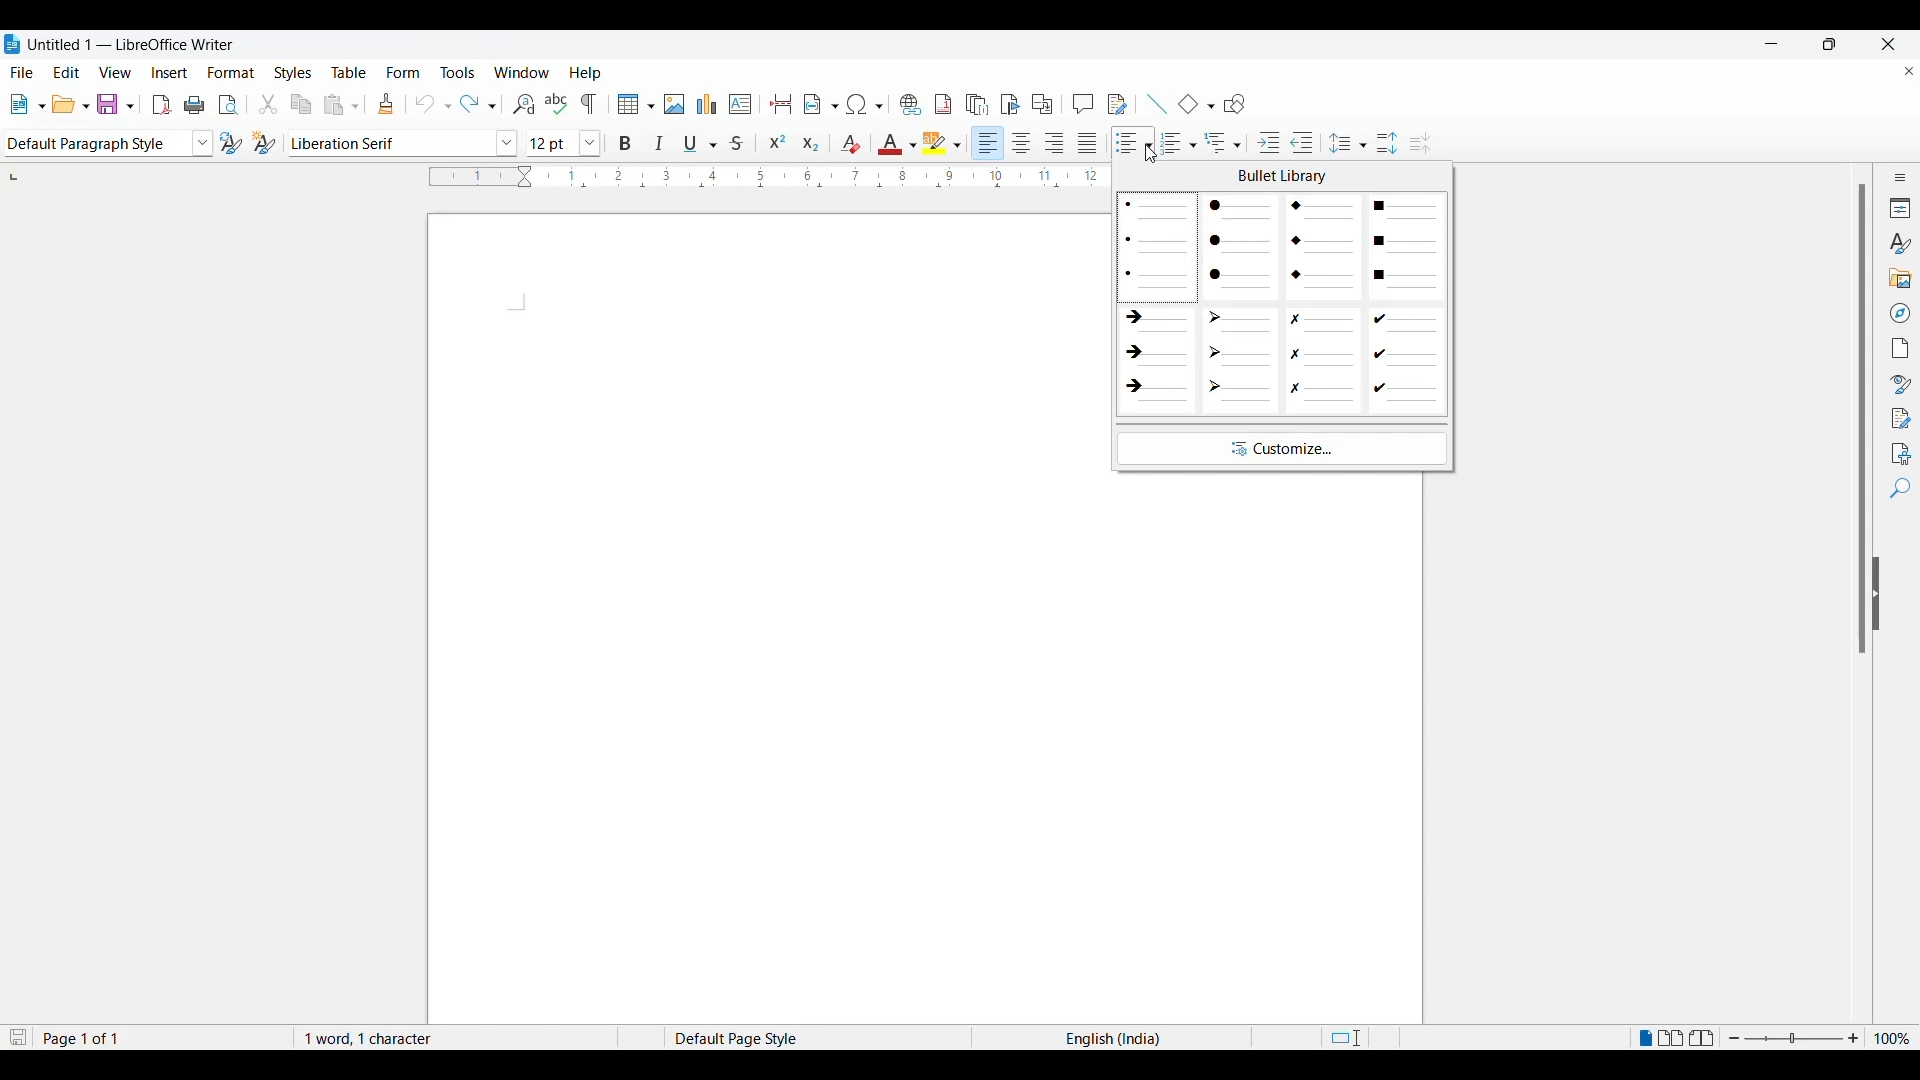 This screenshot has height=1080, width=1920. What do you see at coordinates (197, 104) in the screenshot?
I see `print` at bounding box center [197, 104].